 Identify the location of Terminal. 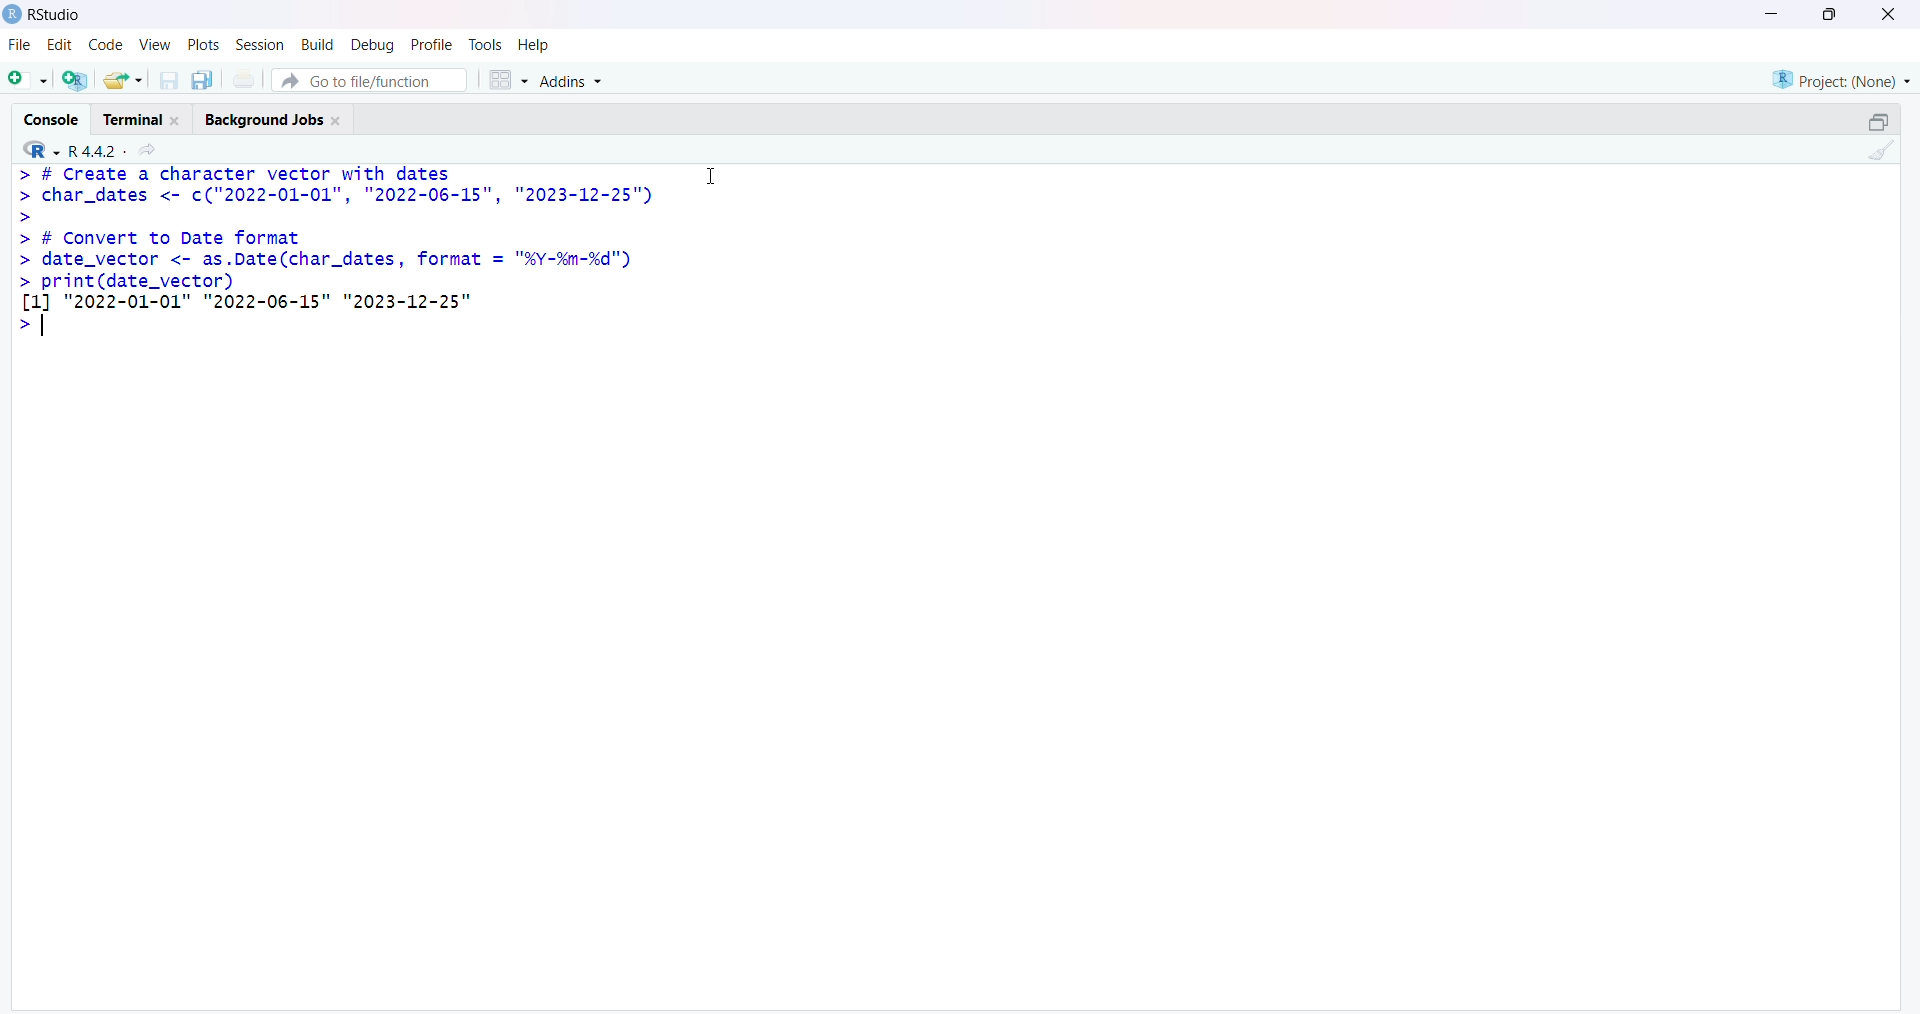
(143, 116).